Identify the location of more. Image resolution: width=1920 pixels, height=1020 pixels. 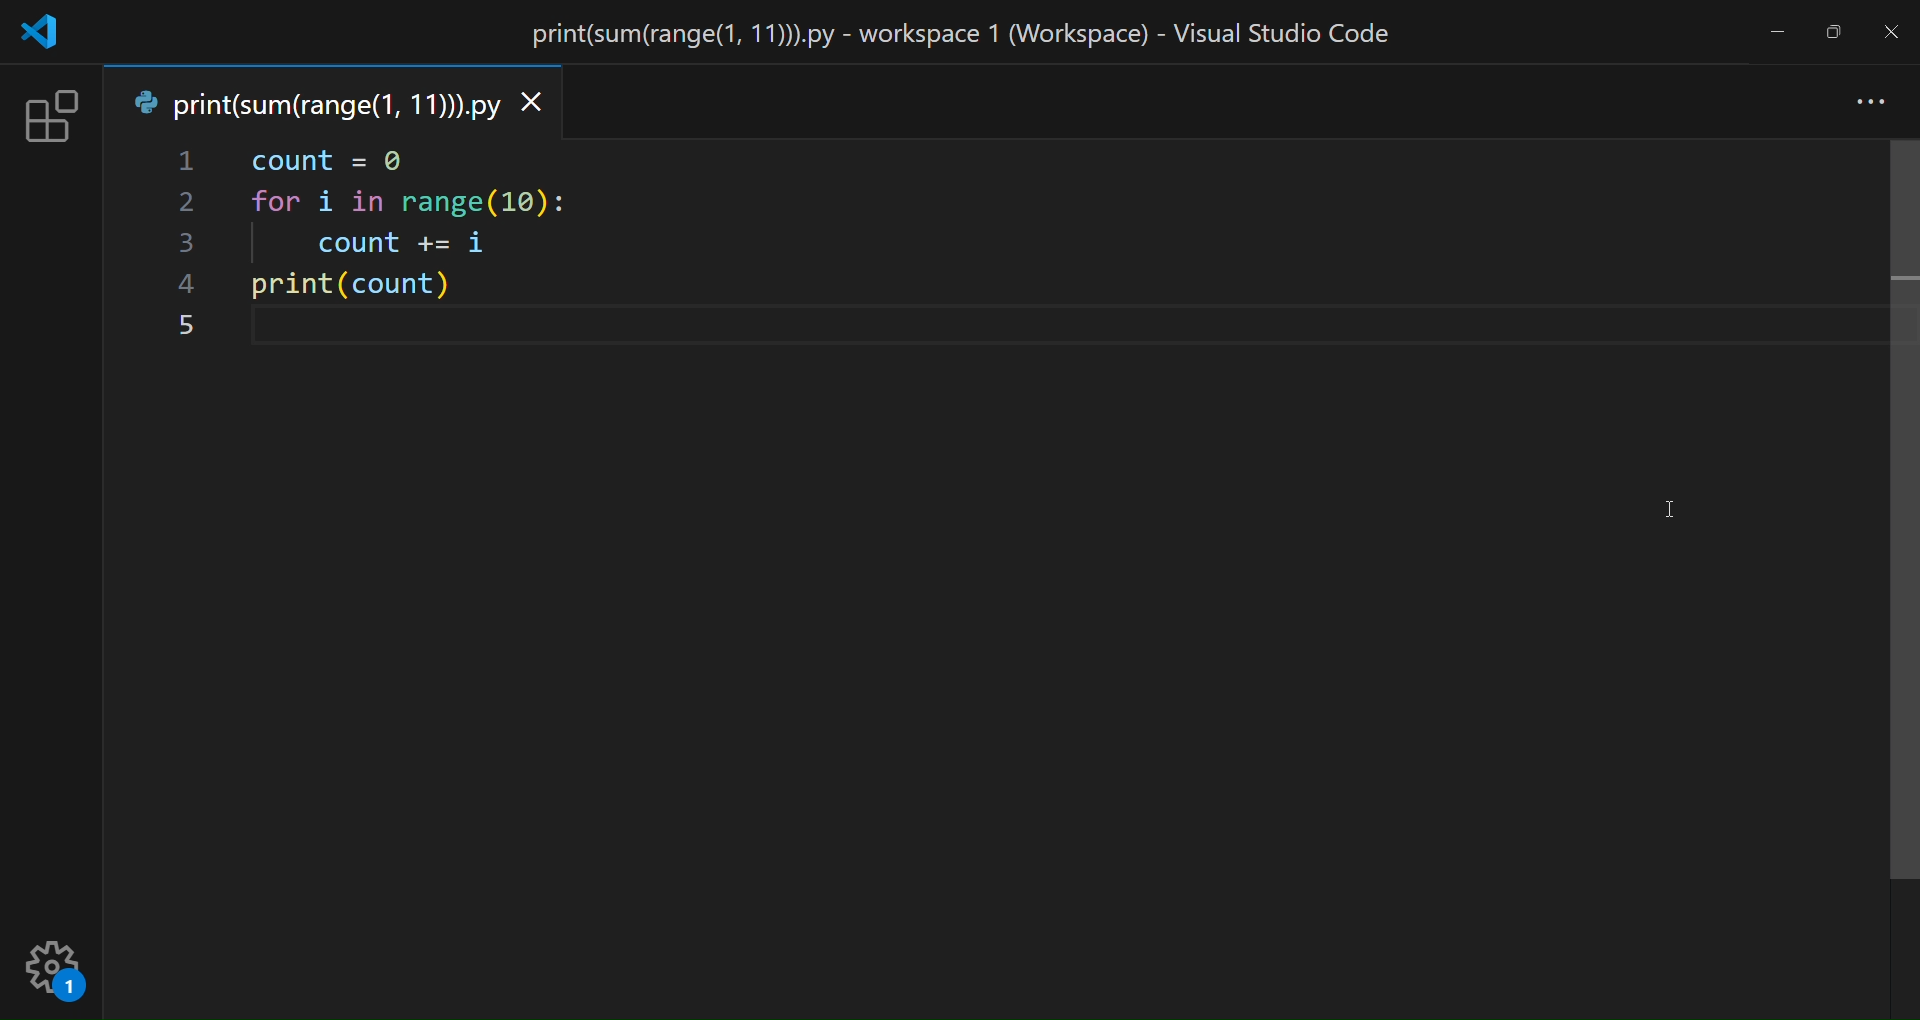
(1873, 104).